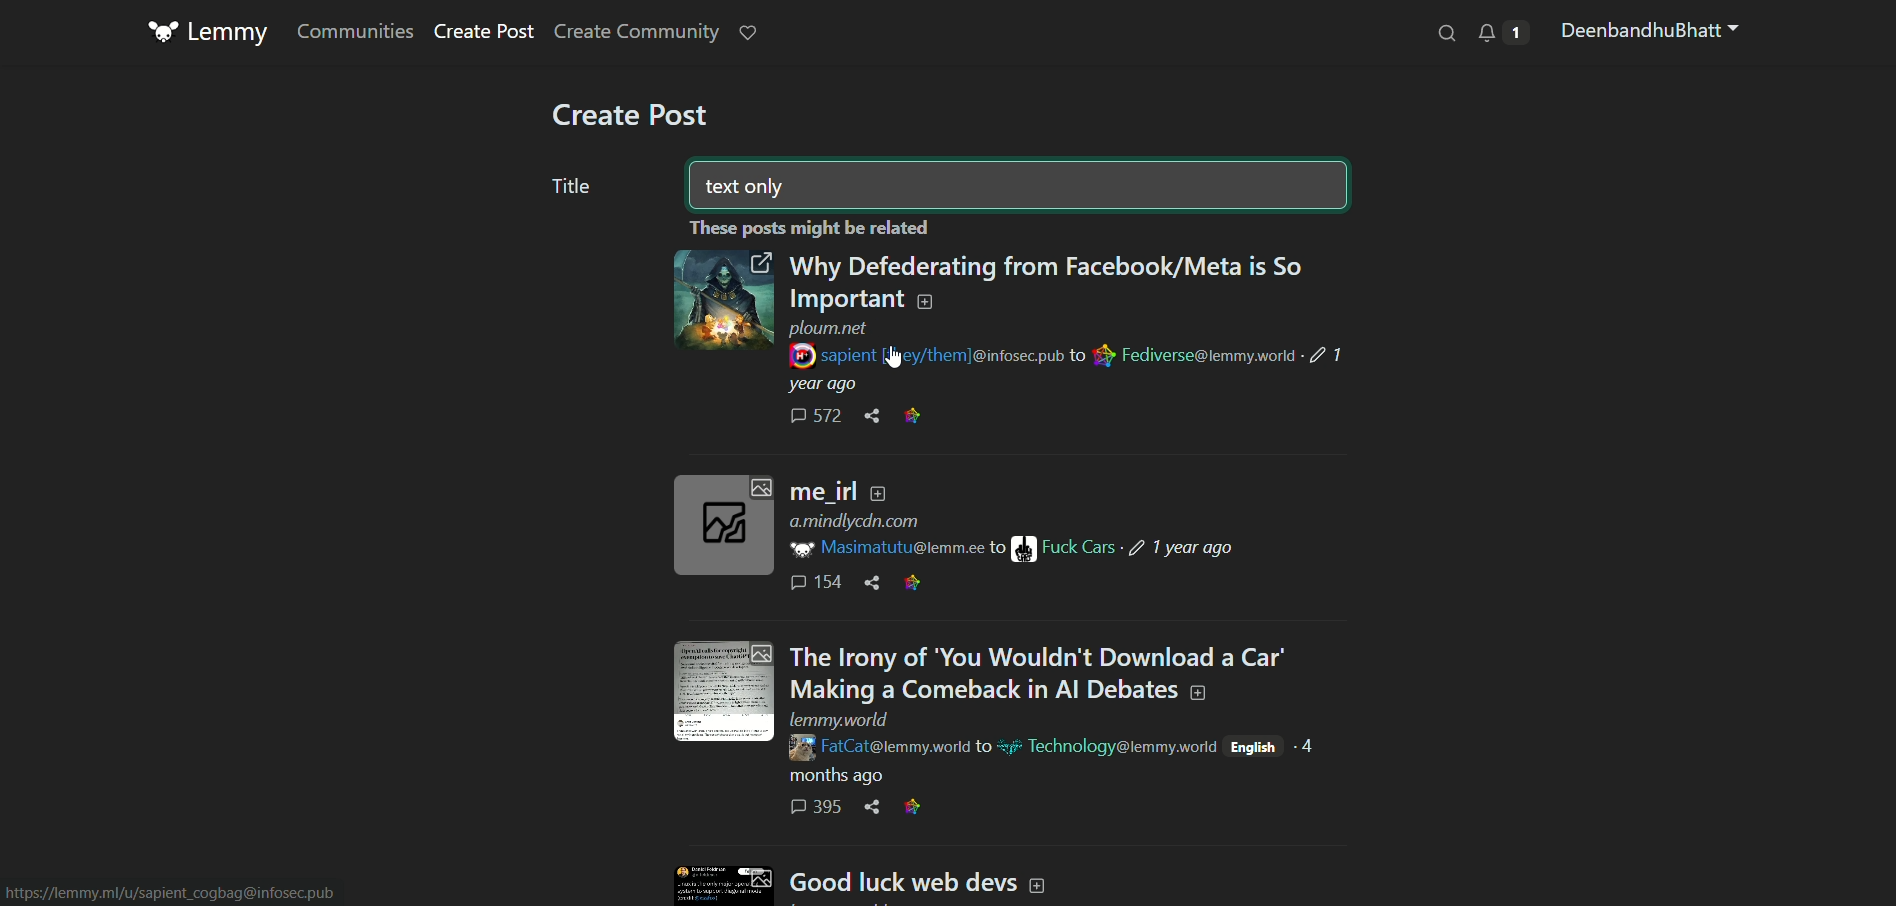  I want to click on to, so click(995, 547).